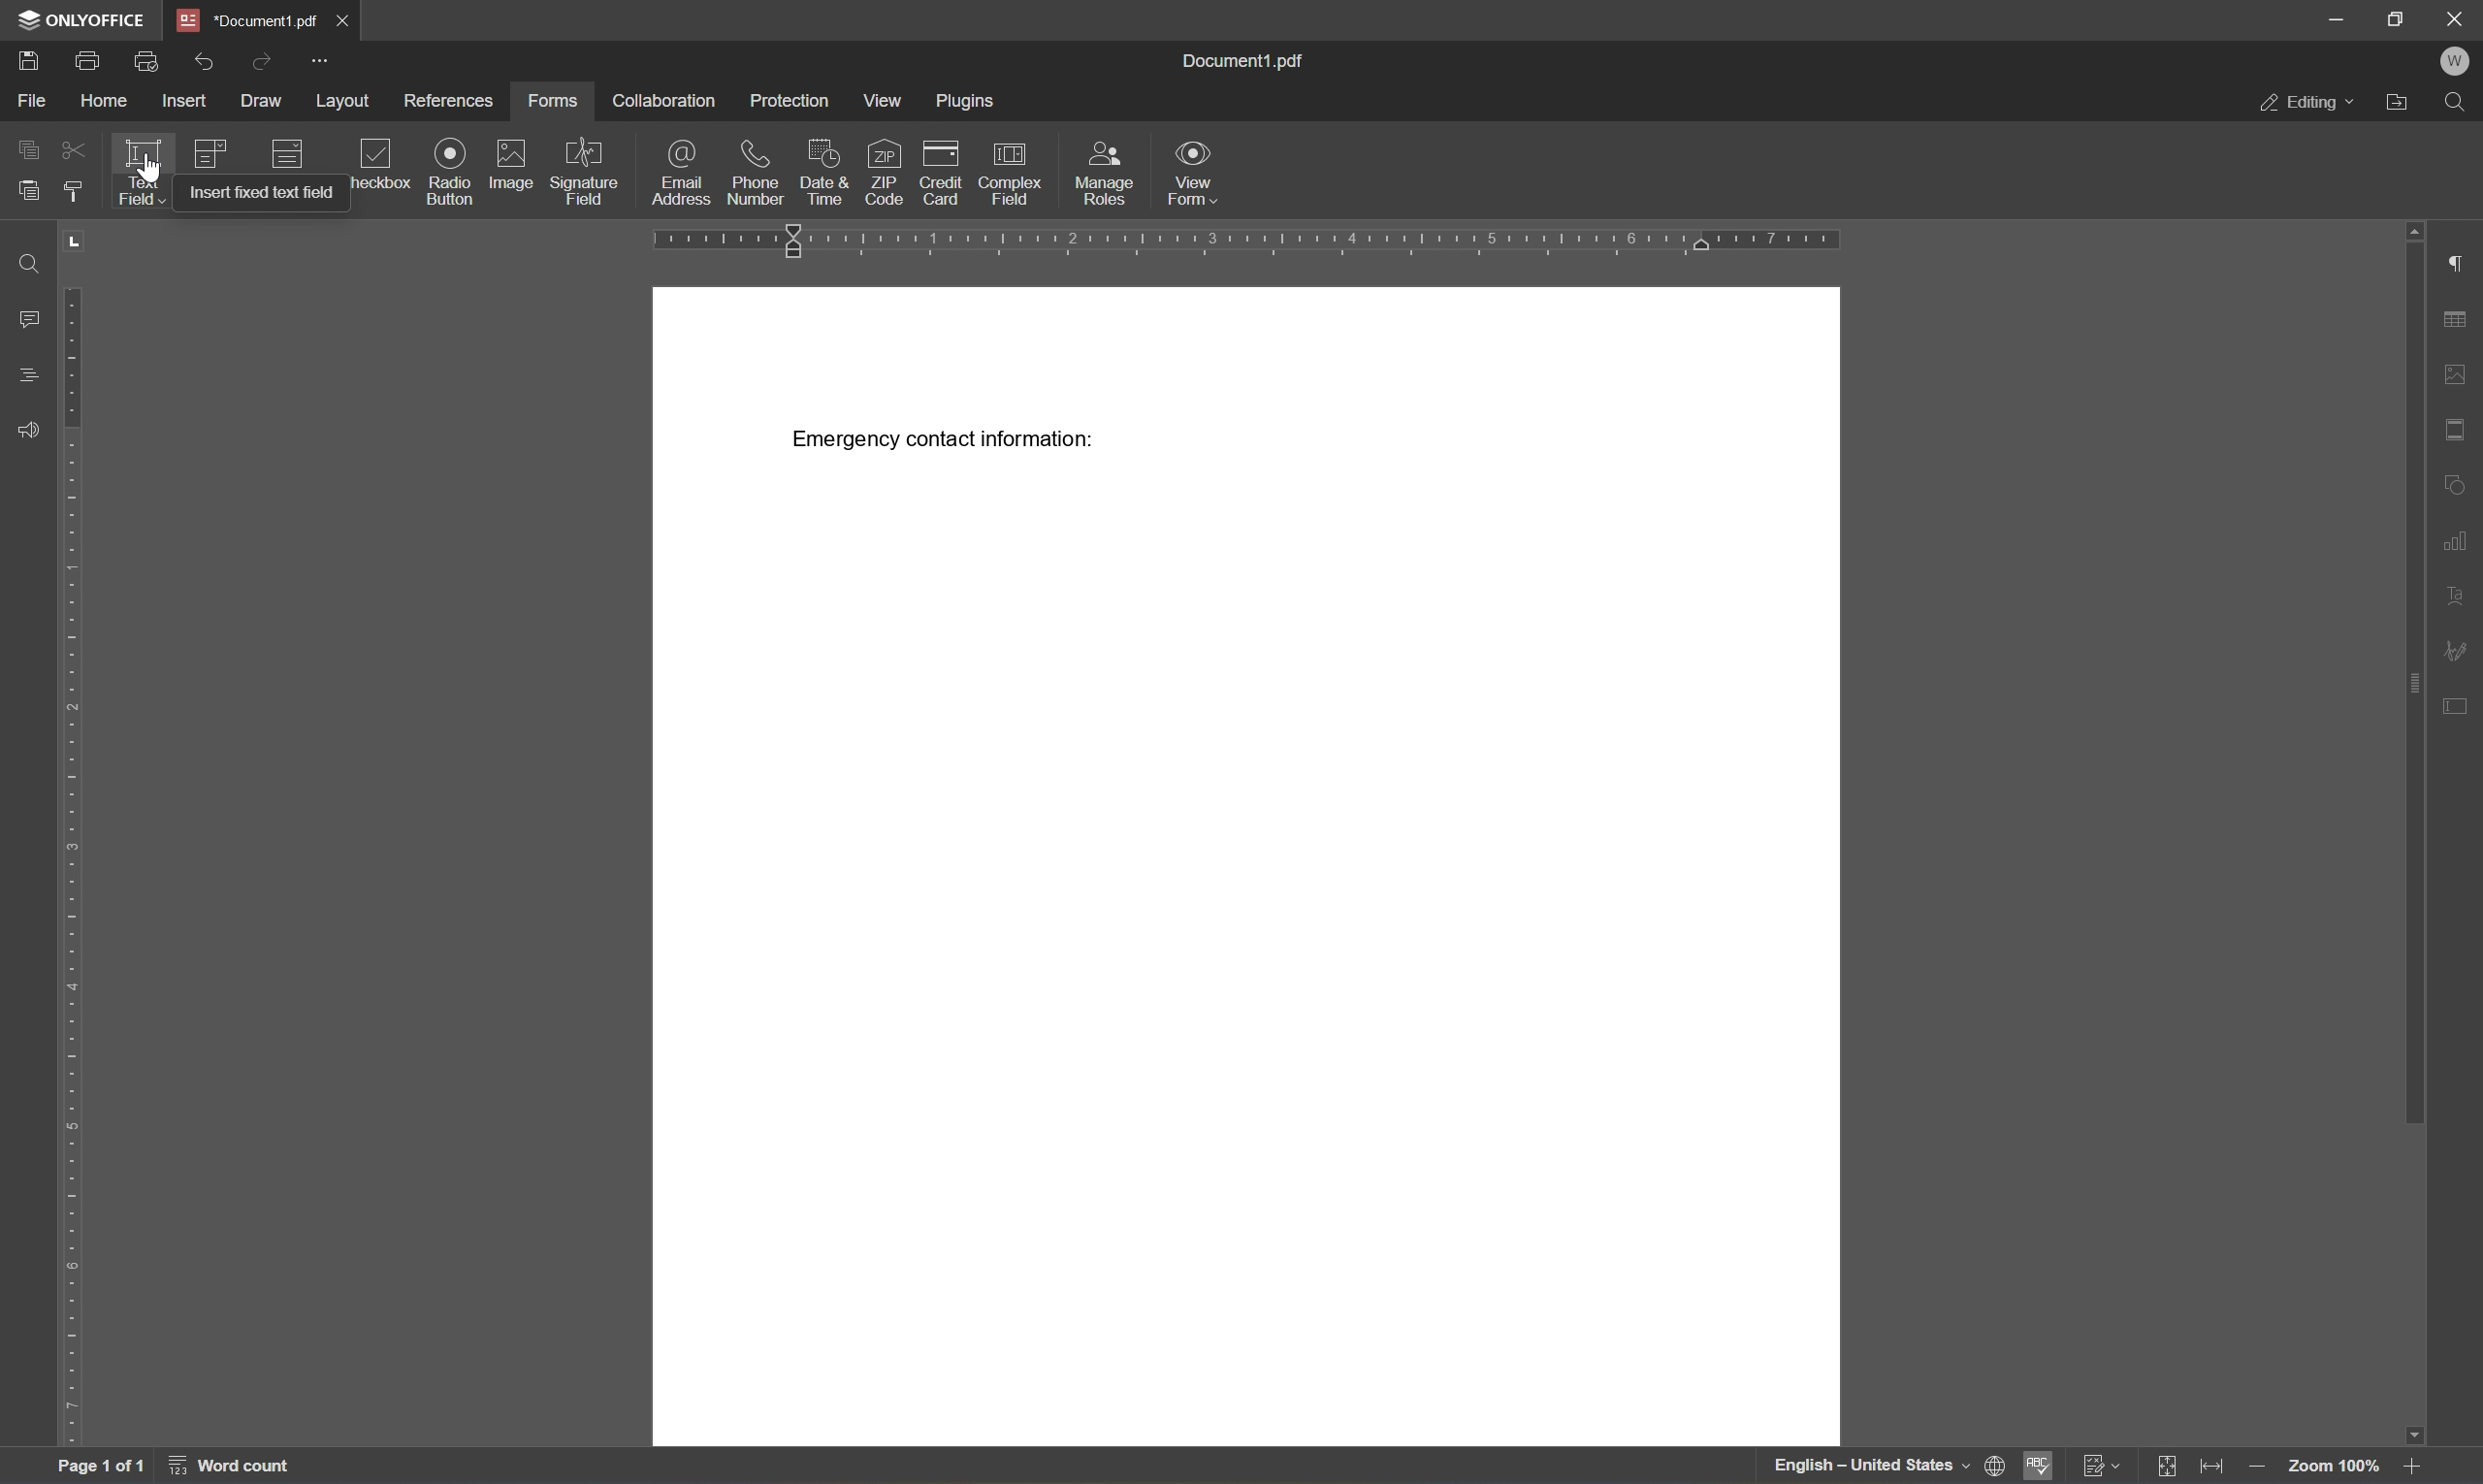 The width and height of the screenshot is (2483, 1484). Describe the element at coordinates (2459, 317) in the screenshot. I see `table settings` at that location.